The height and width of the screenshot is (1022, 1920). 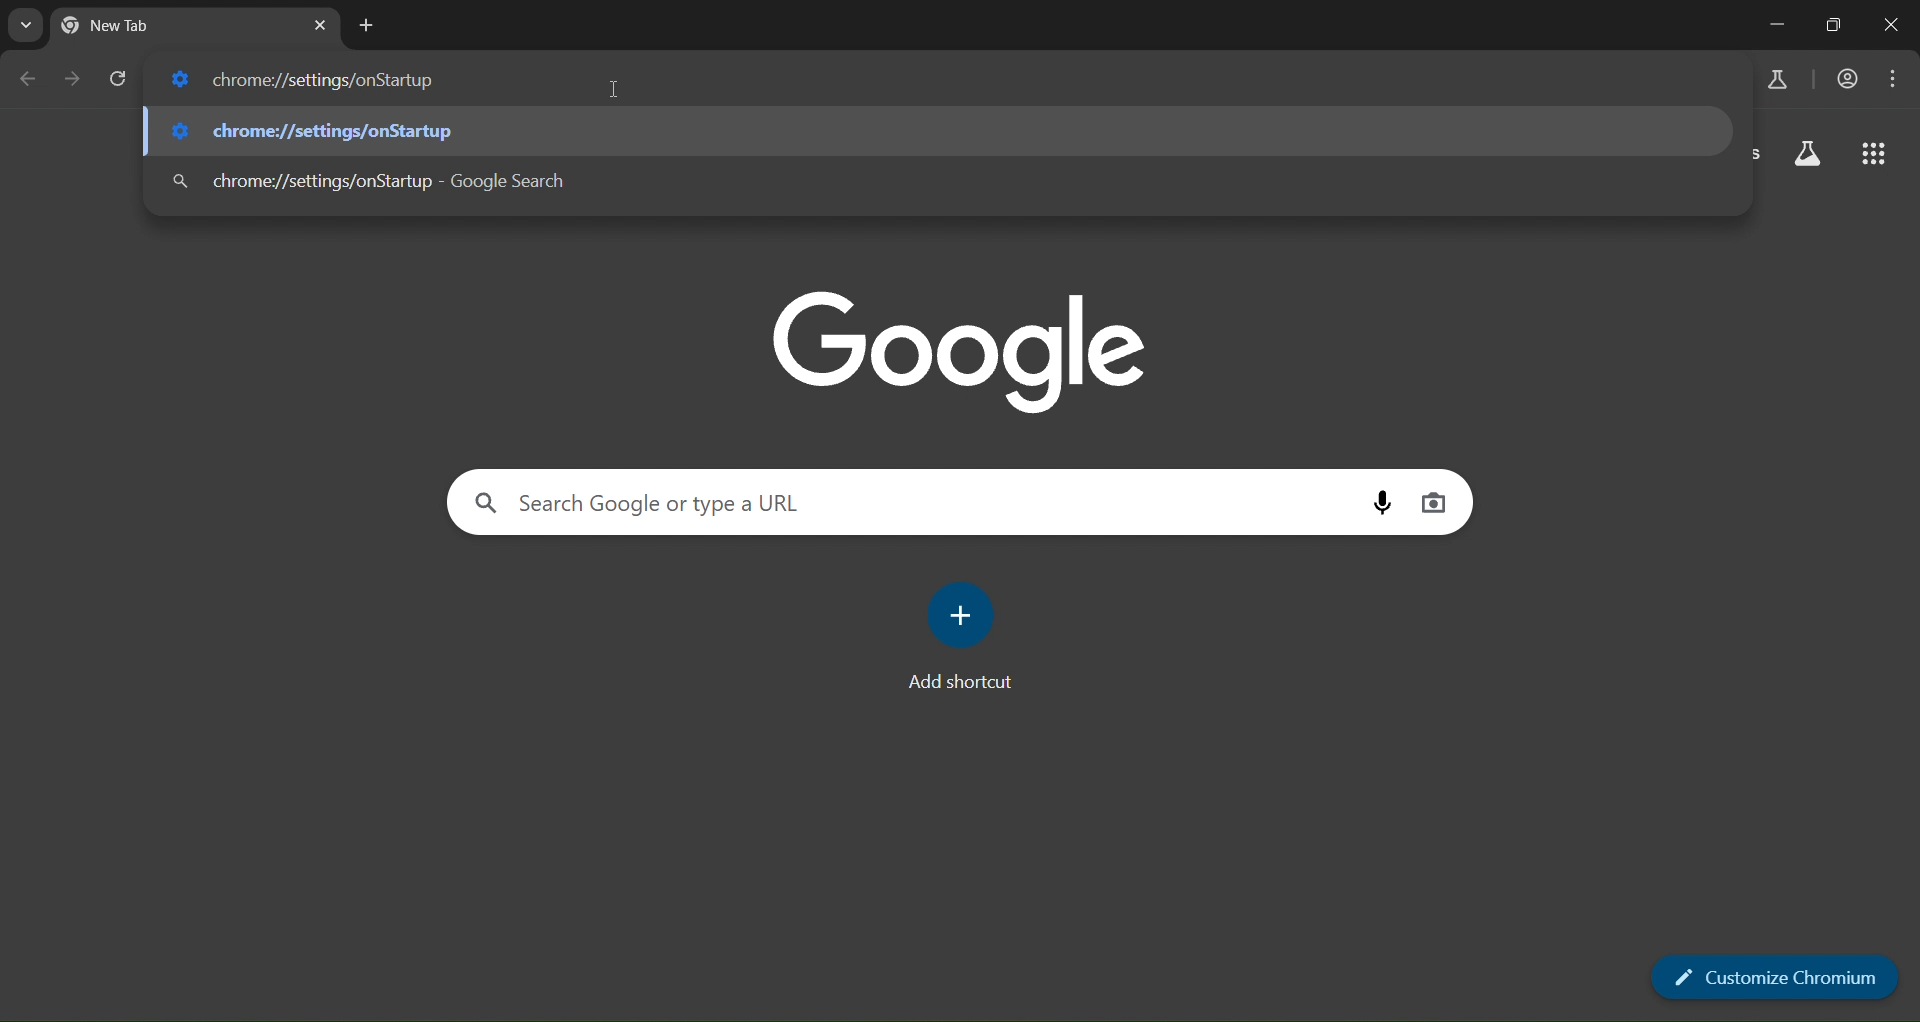 What do you see at coordinates (1777, 82) in the screenshot?
I see `search labs` at bounding box center [1777, 82].